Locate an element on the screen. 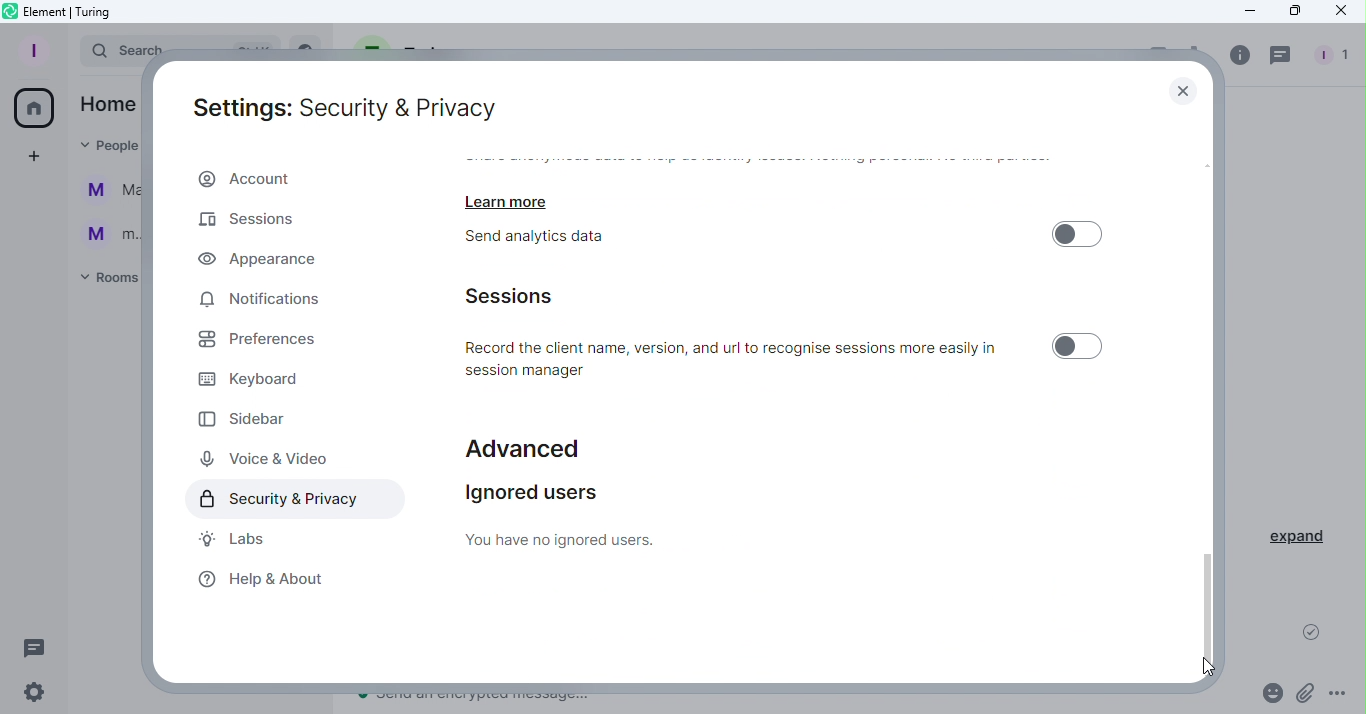 This screenshot has width=1366, height=714. Minimize is located at coordinates (1244, 13).